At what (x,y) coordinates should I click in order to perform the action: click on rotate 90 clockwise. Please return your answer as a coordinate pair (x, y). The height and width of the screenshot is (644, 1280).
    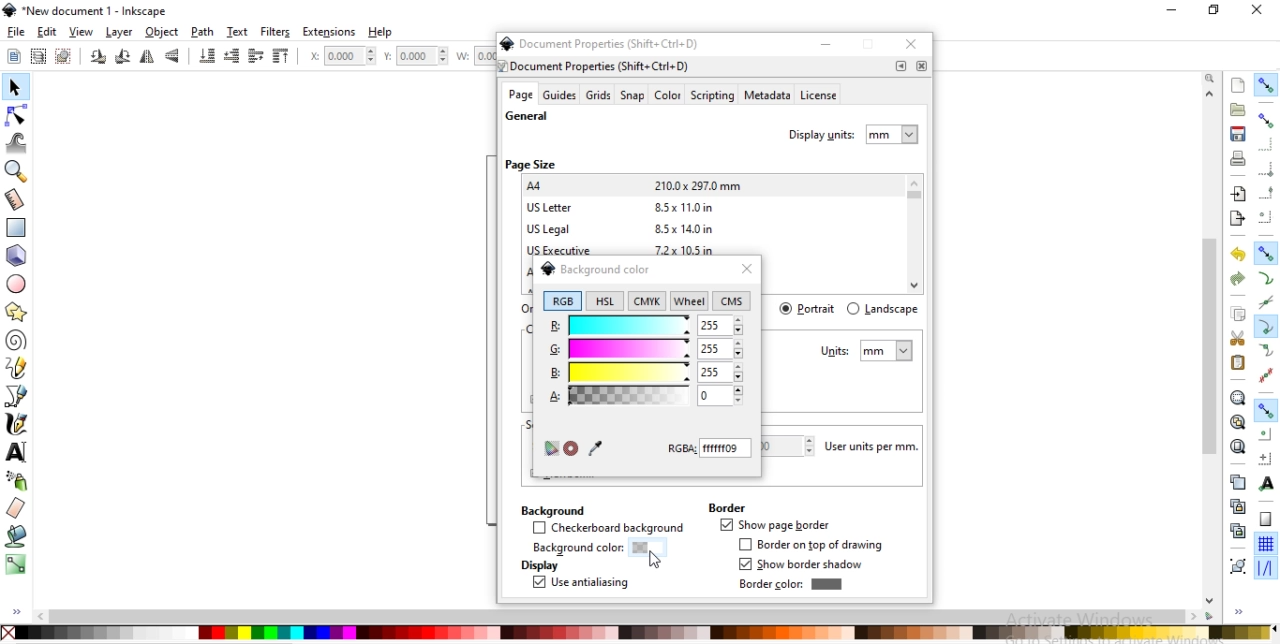
    Looking at the image, I should click on (99, 58).